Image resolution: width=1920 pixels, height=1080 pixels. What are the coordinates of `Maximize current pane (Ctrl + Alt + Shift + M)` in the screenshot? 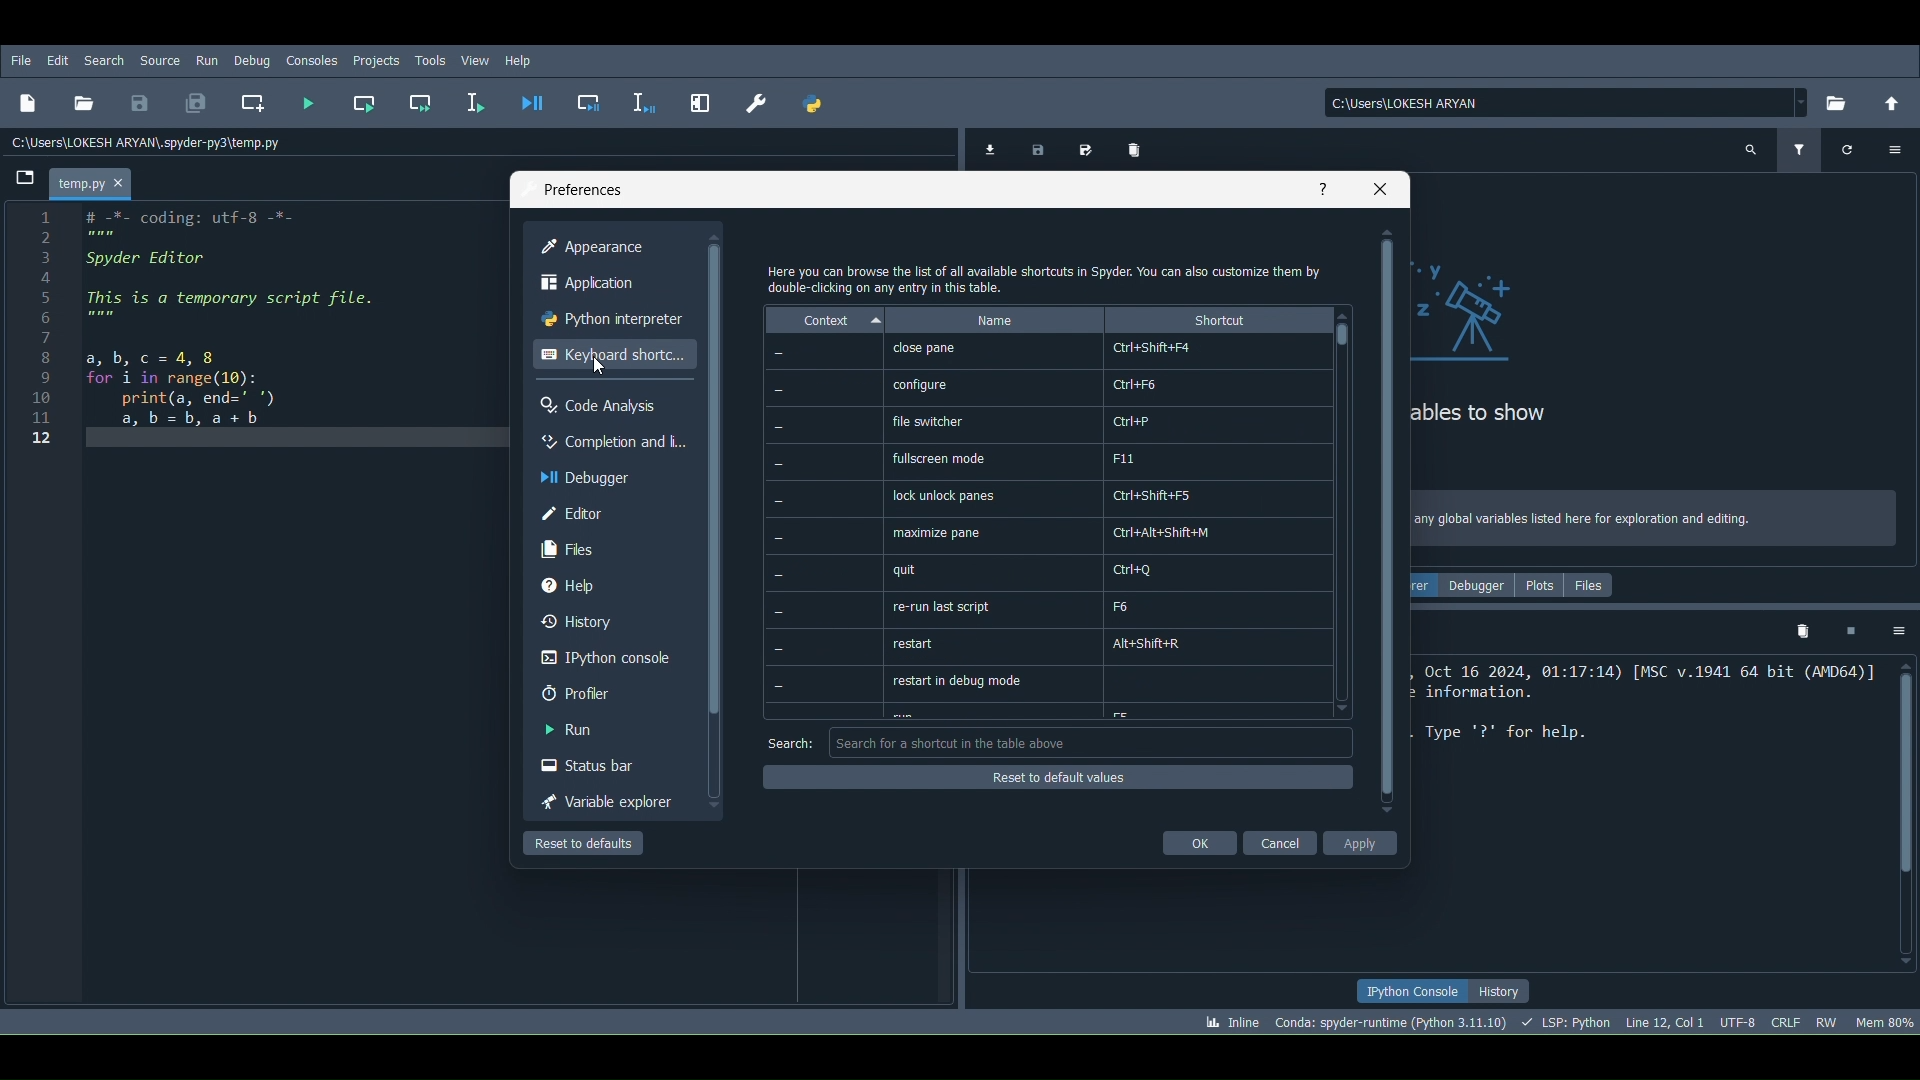 It's located at (701, 100).